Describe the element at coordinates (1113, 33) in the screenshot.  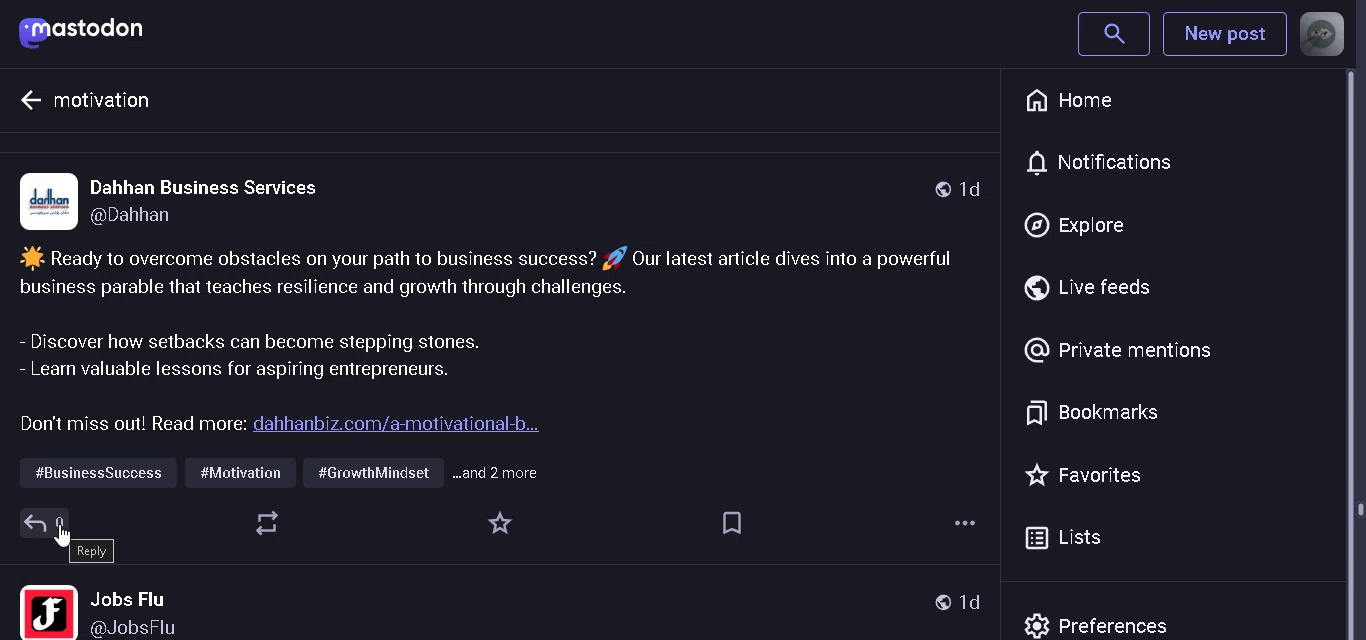
I see `search` at that location.